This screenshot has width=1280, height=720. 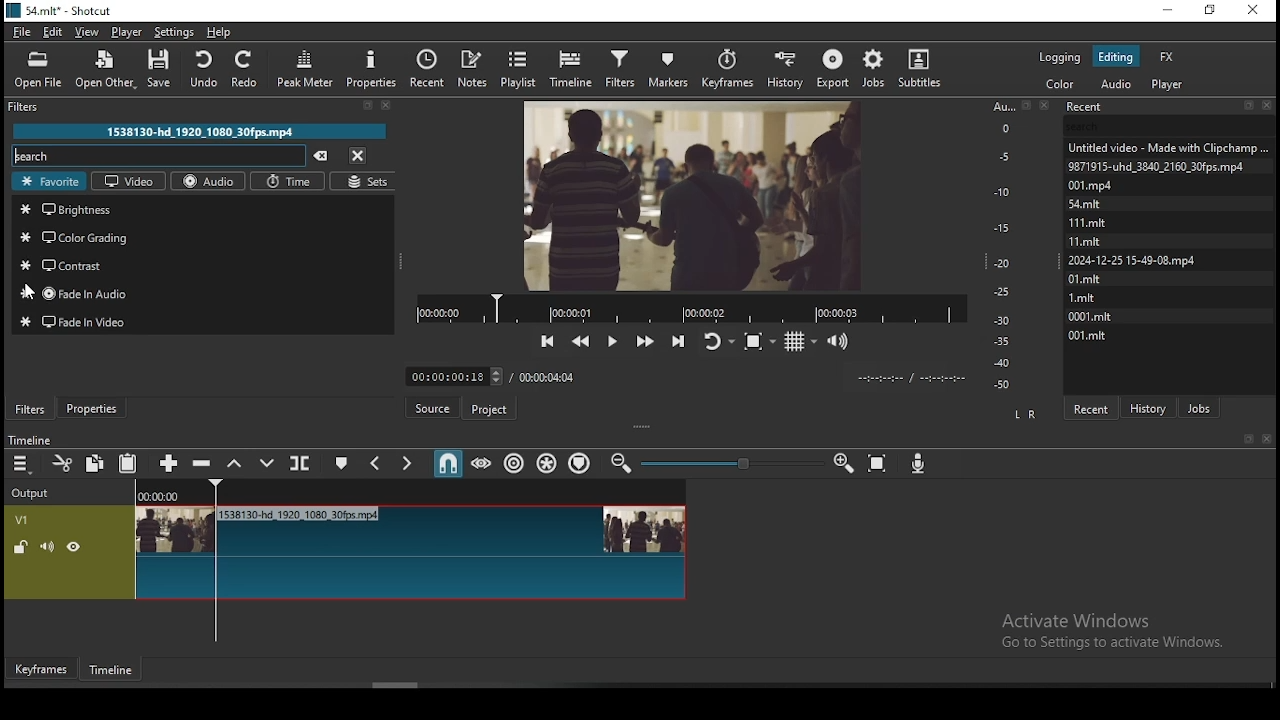 What do you see at coordinates (1059, 55) in the screenshot?
I see `logging` at bounding box center [1059, 55].